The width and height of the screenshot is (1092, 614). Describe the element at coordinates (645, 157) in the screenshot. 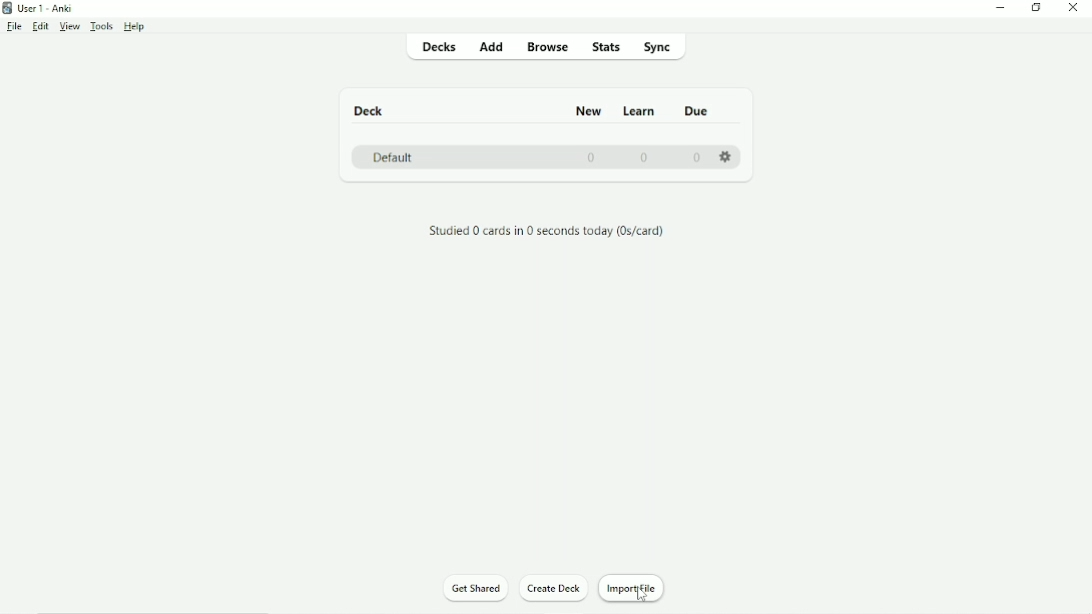

I see `0` at that location.